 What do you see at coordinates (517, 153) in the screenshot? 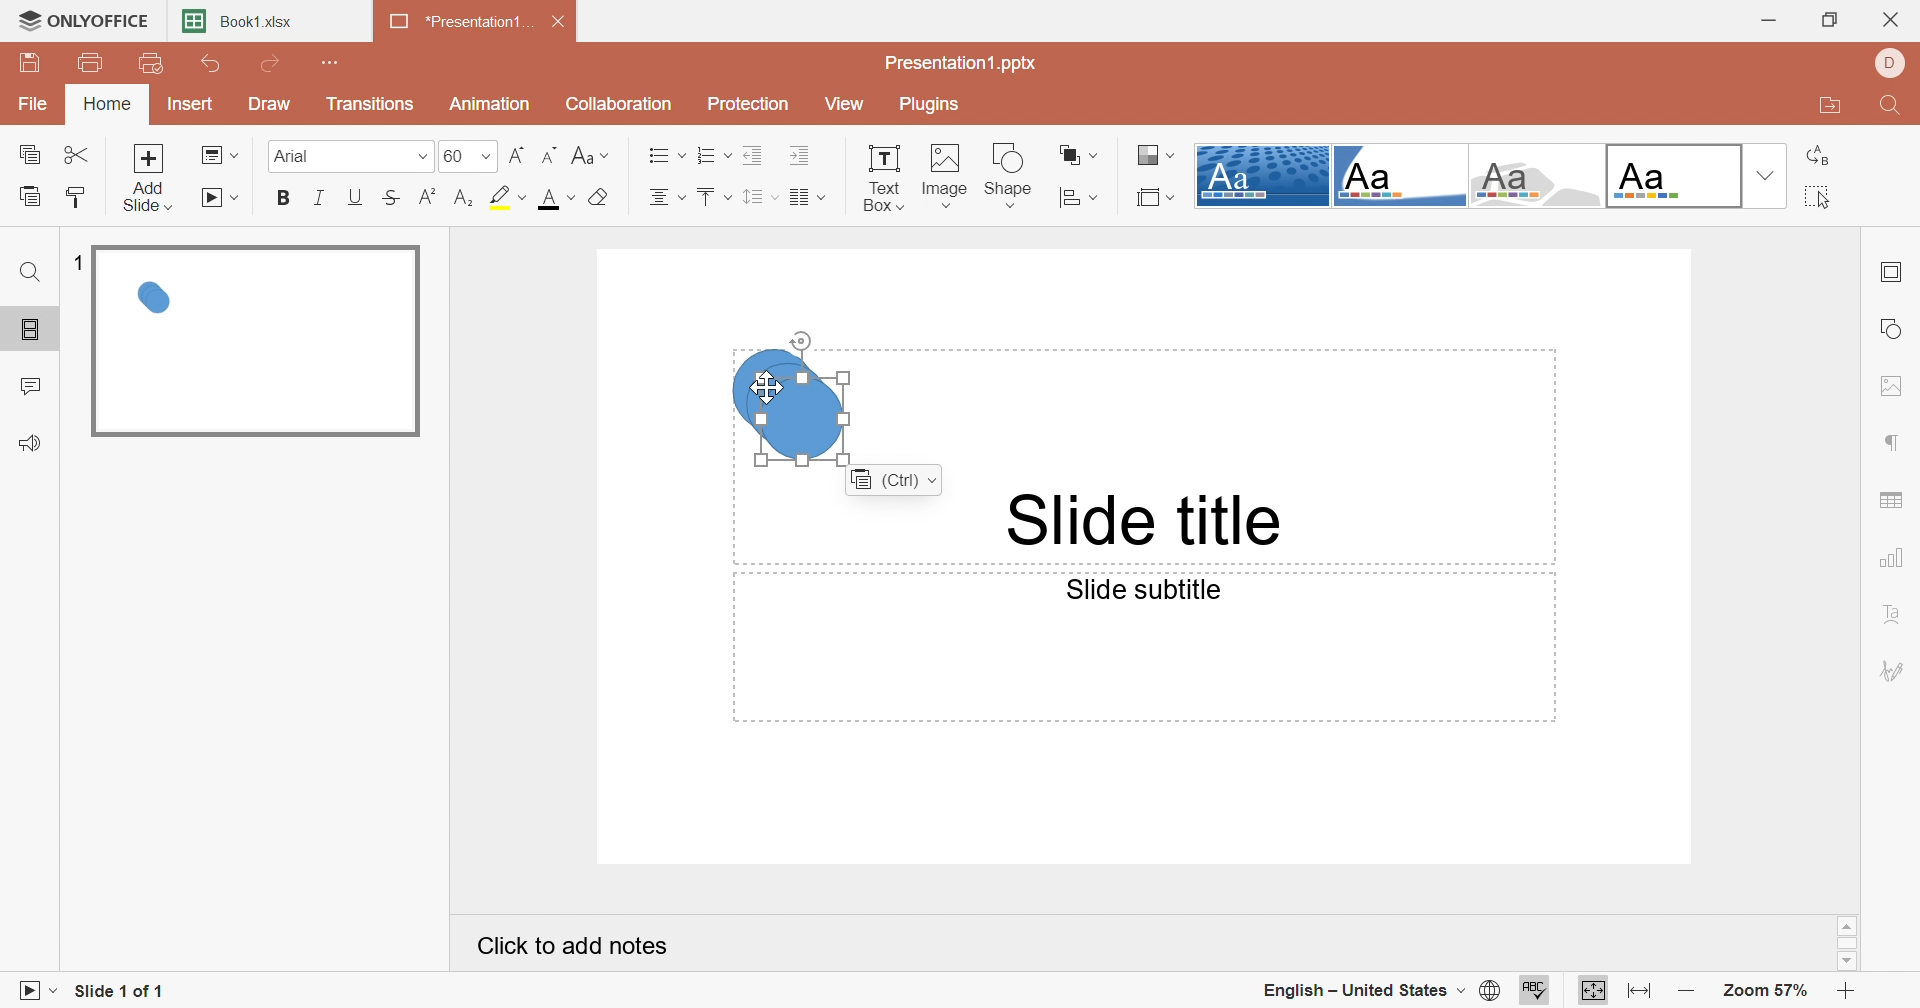
I see `Increment font size` at bounding box center [517, 153].